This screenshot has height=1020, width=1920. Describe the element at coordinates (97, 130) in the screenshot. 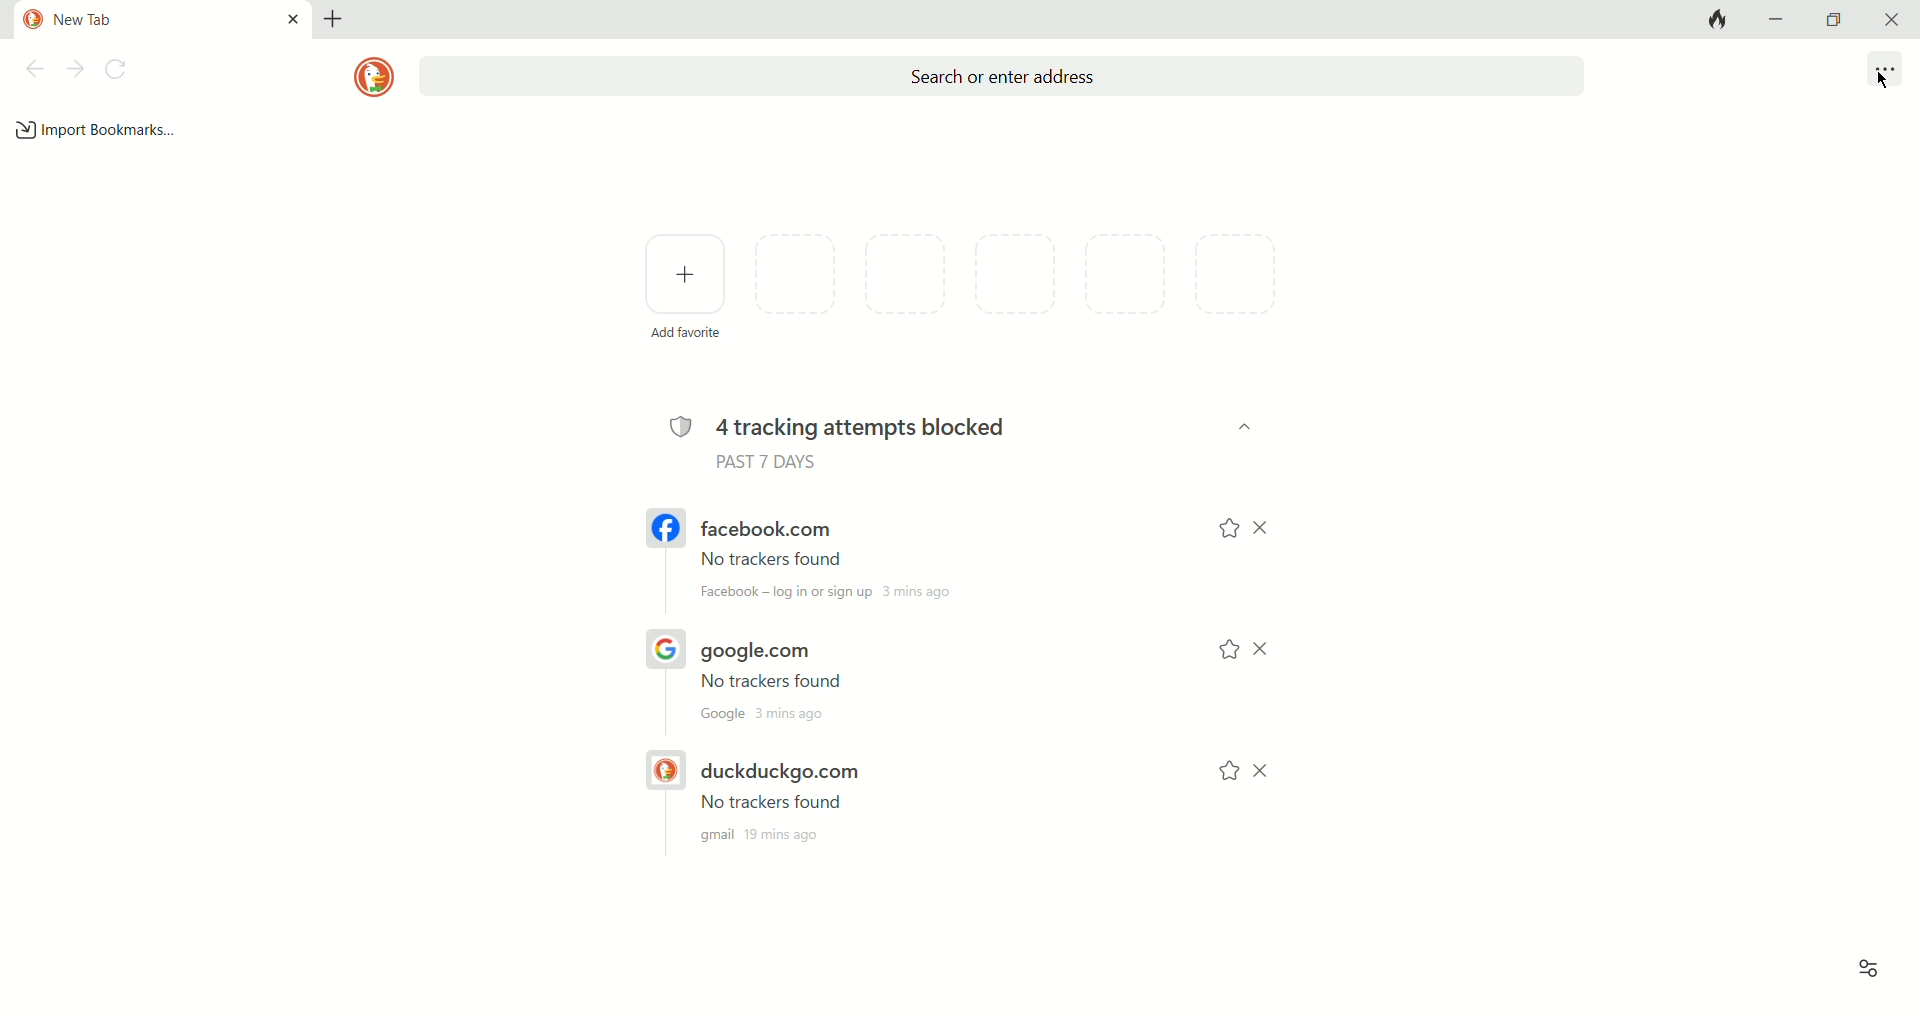

I see `import bookmarks` at that location.